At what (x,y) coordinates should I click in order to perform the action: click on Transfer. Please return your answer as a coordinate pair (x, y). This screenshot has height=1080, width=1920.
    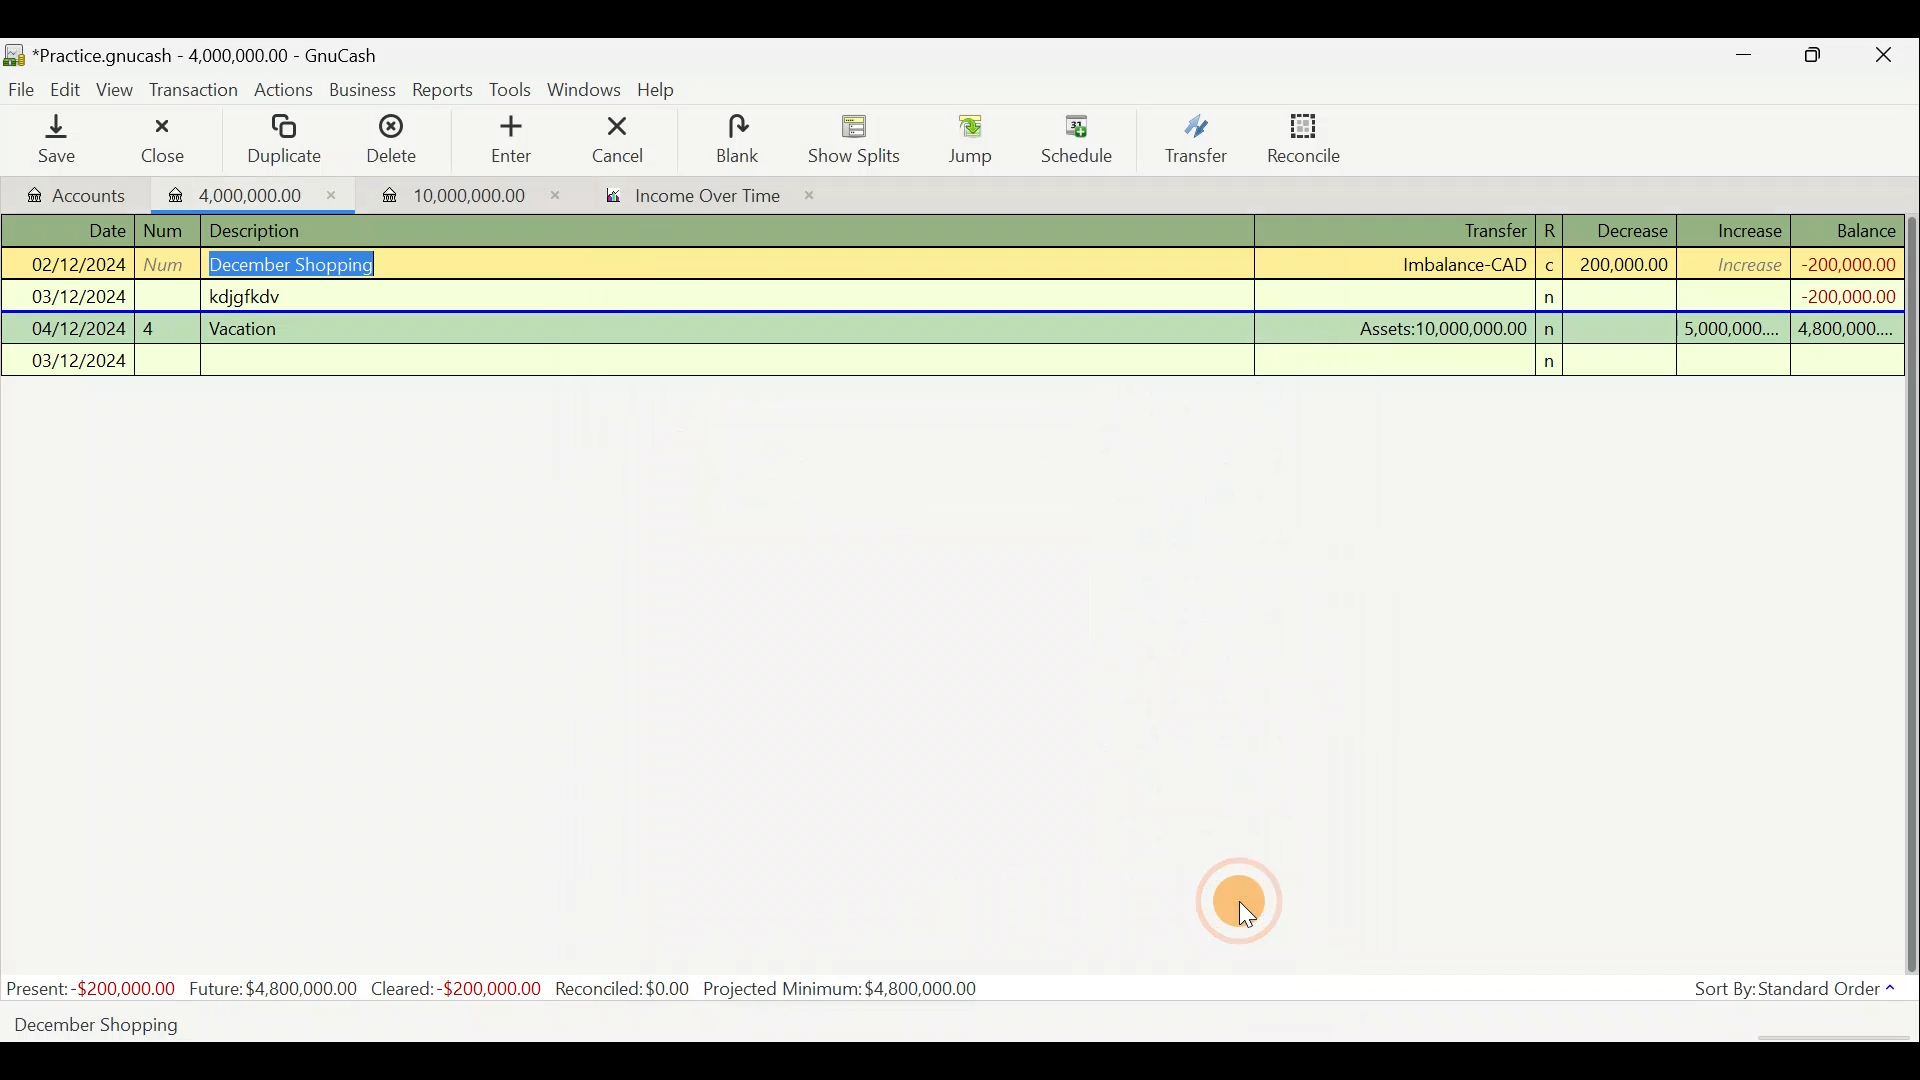
    Looking at the image, I should click on (1196, 138).